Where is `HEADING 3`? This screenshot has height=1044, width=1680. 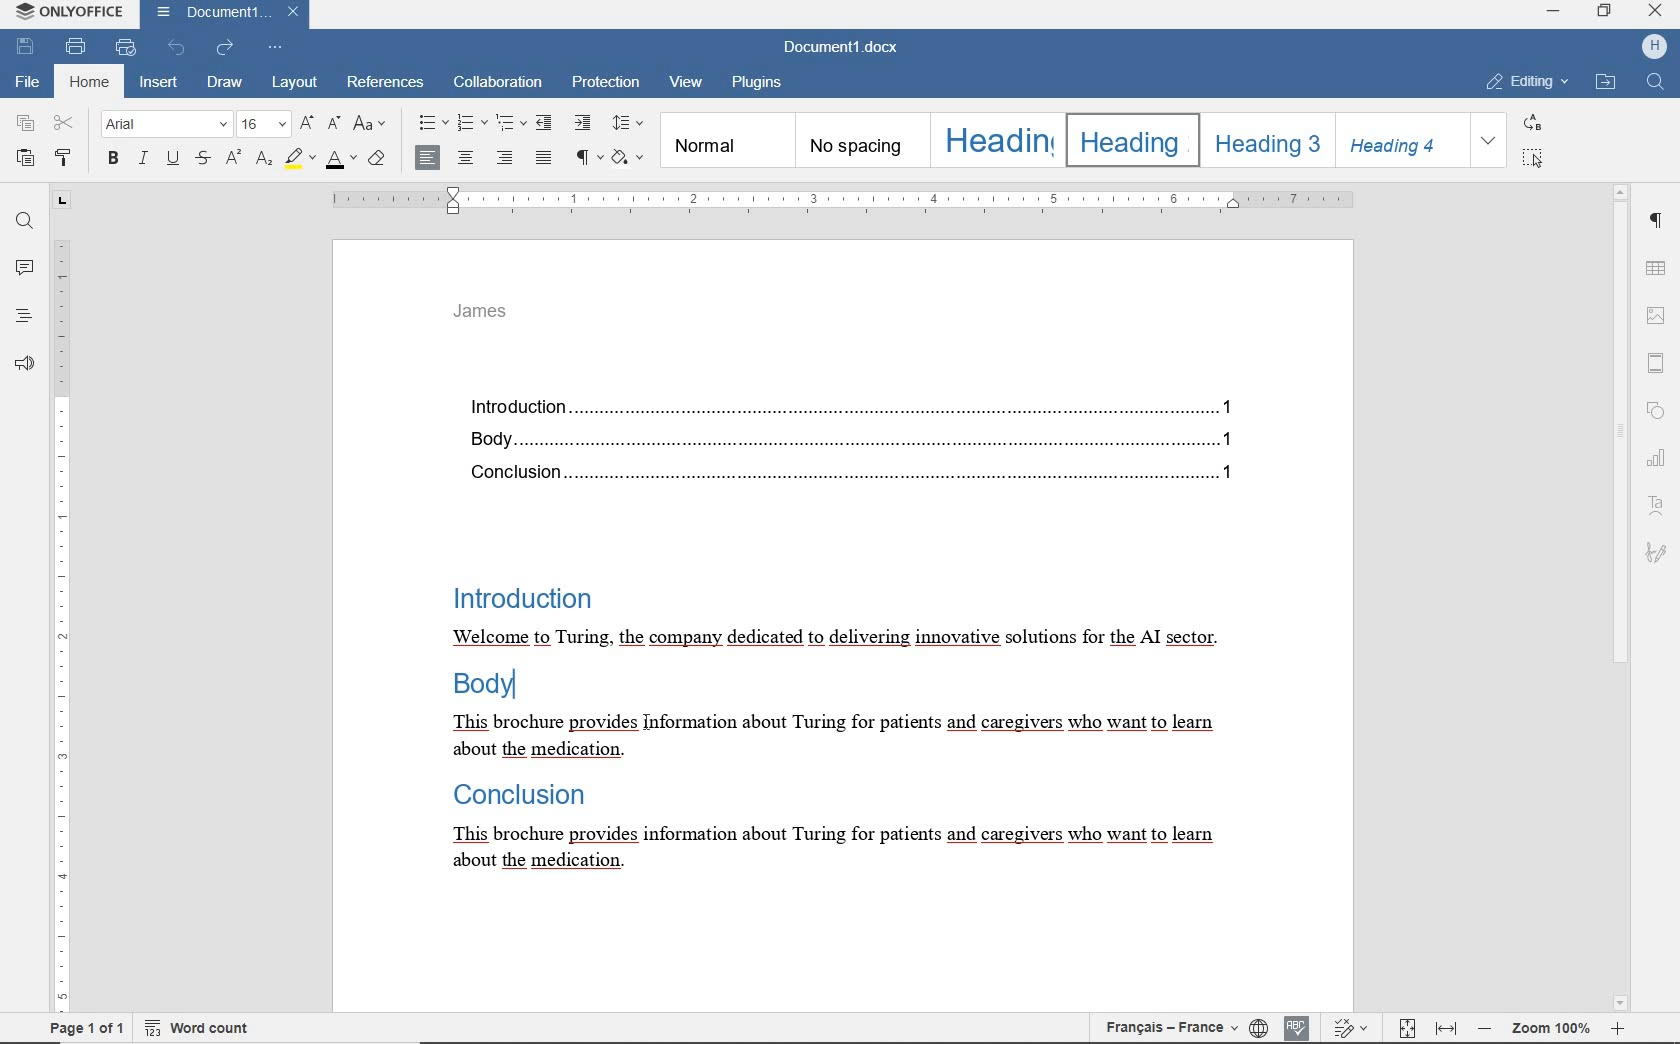 HEADING 3 is located at coordinates (1265, 139).